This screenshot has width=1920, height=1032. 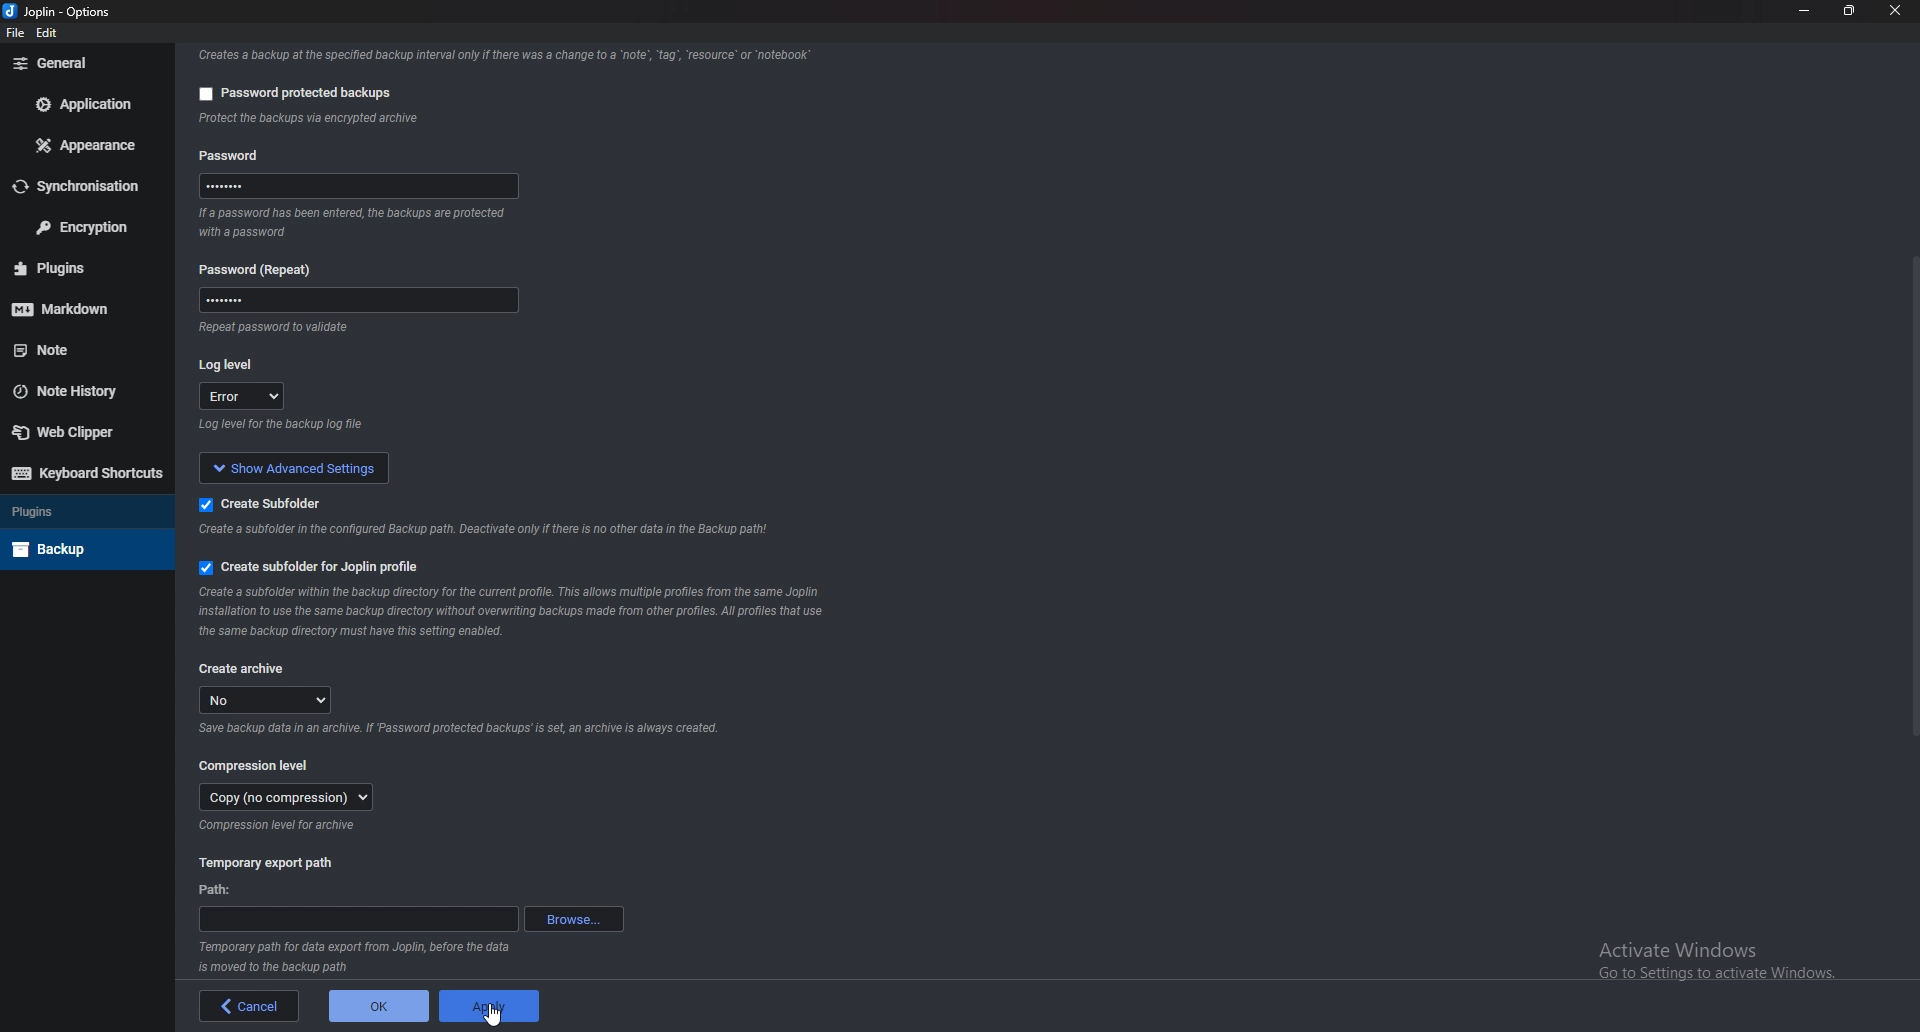 What do you see at coordinates (82, 226) in the screenshot?
I see `Encryption` at bounding box center [82, 226].